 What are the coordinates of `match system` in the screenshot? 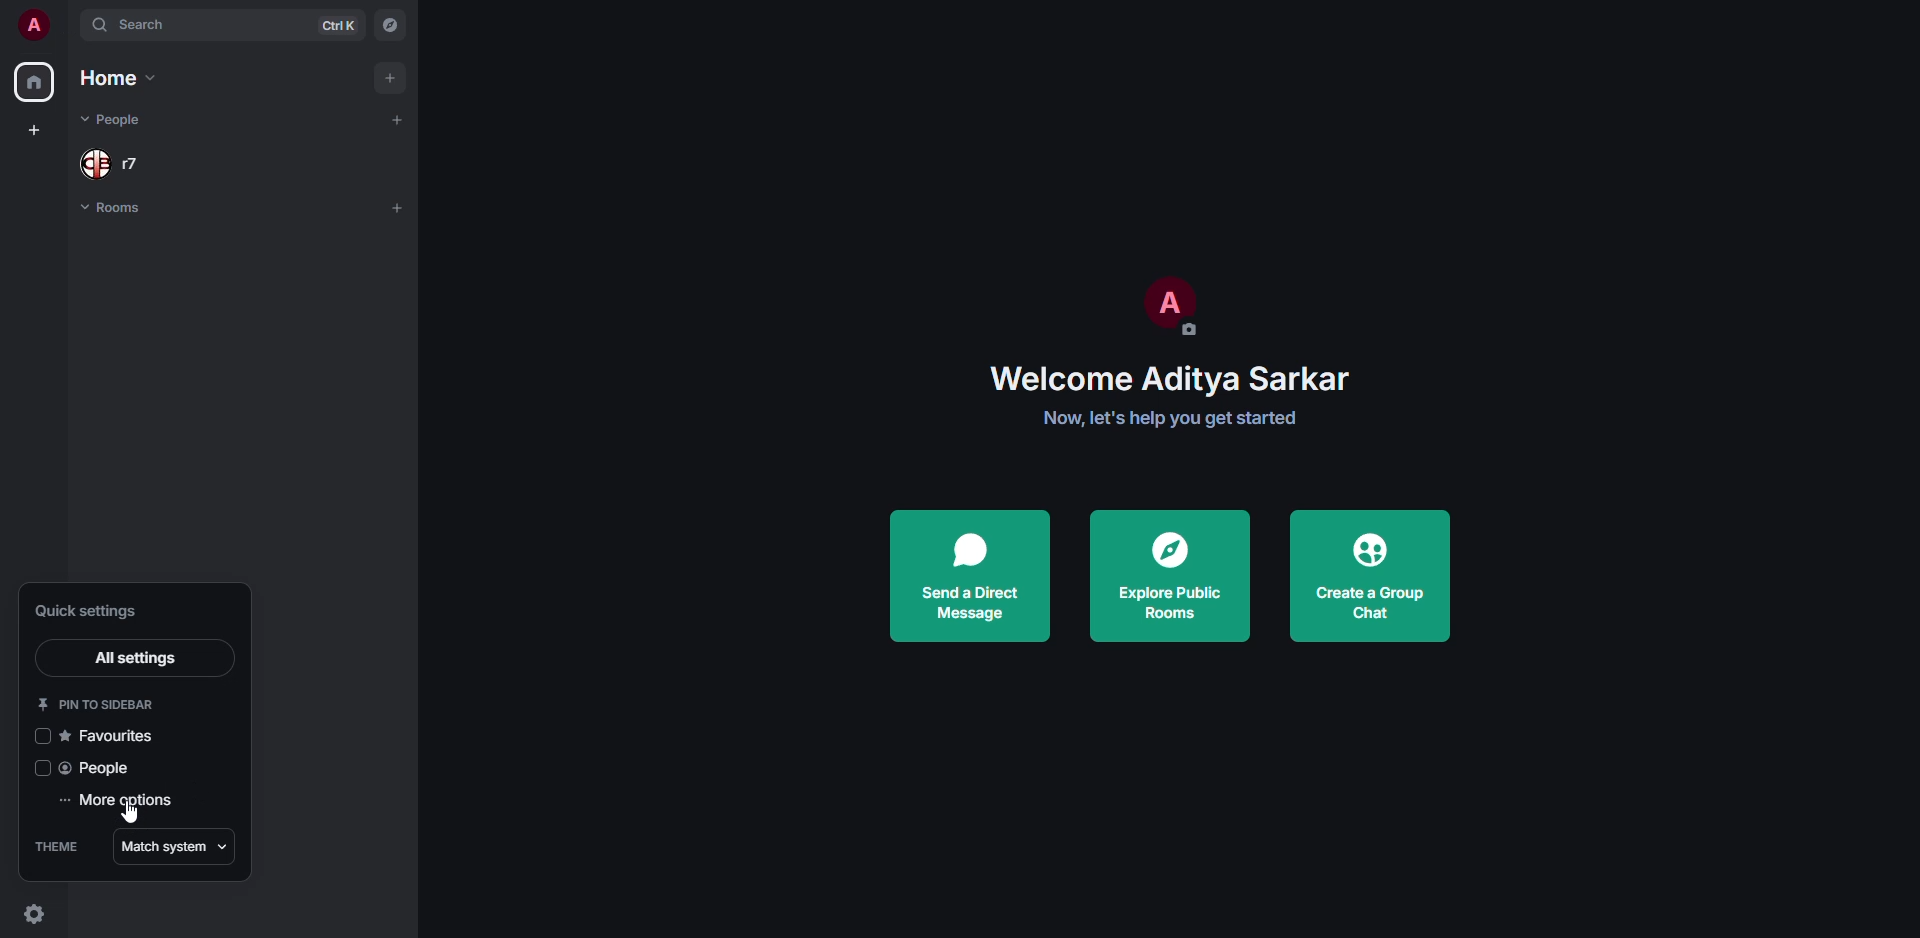 It's located at (175, 848).